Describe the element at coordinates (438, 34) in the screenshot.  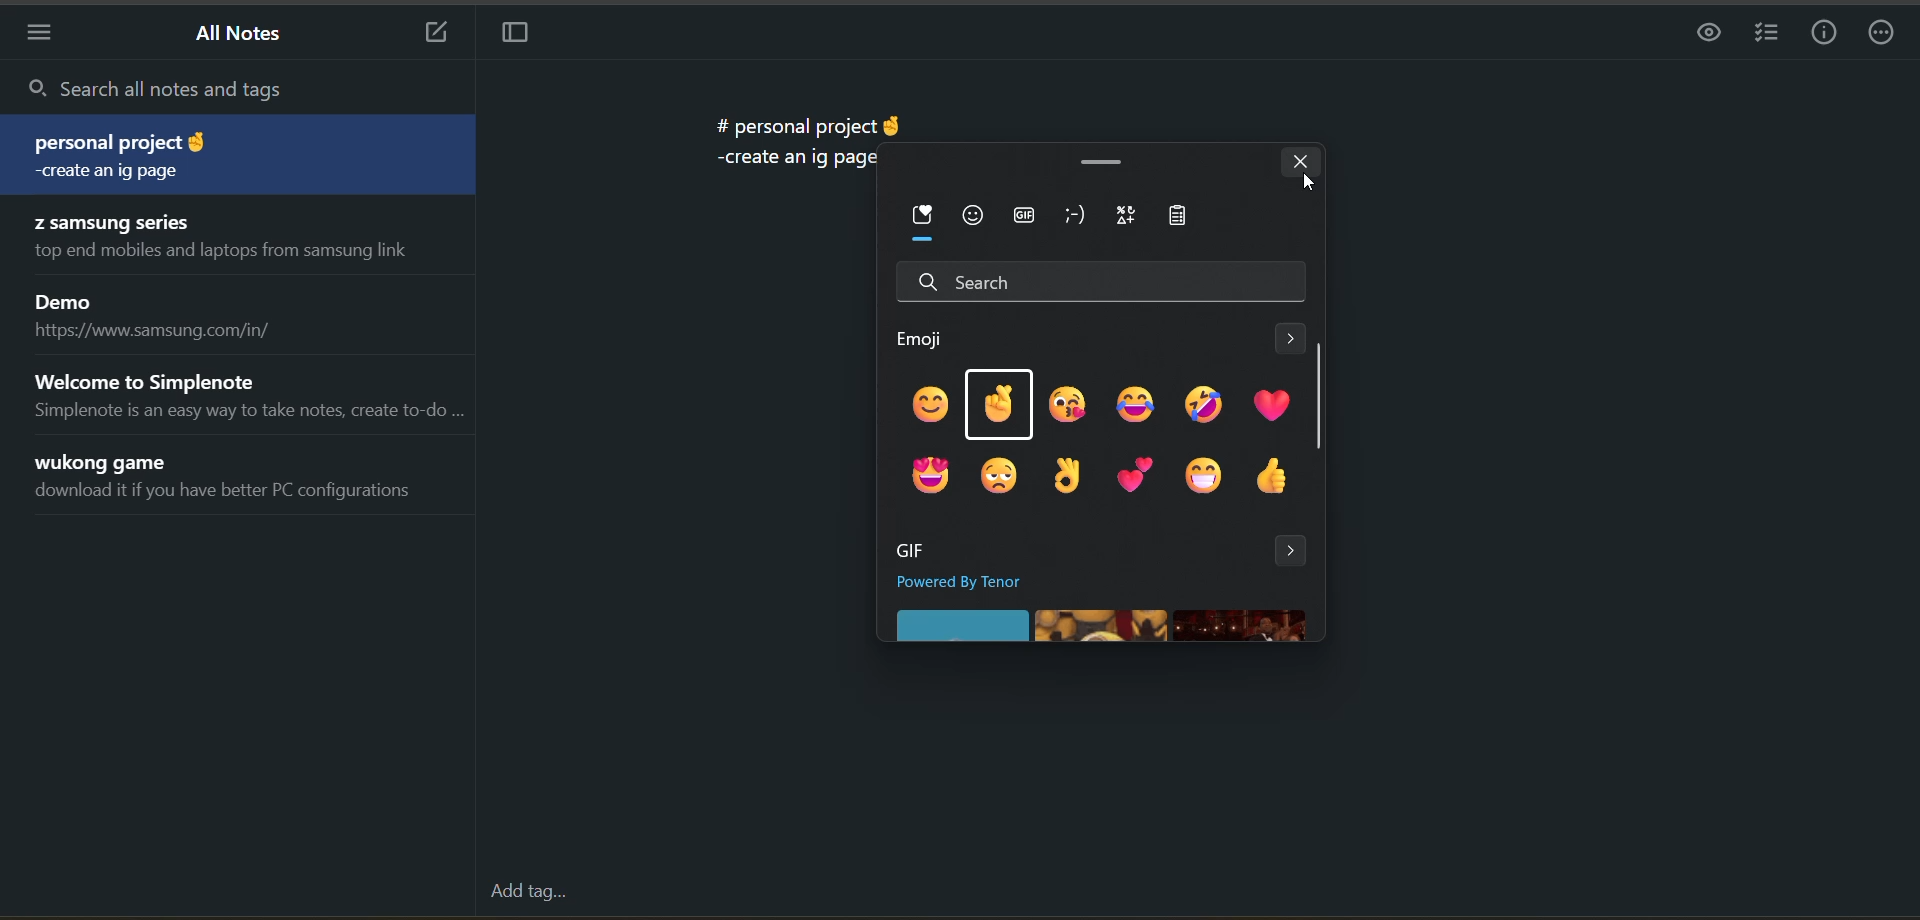
I see `new note` at that location.